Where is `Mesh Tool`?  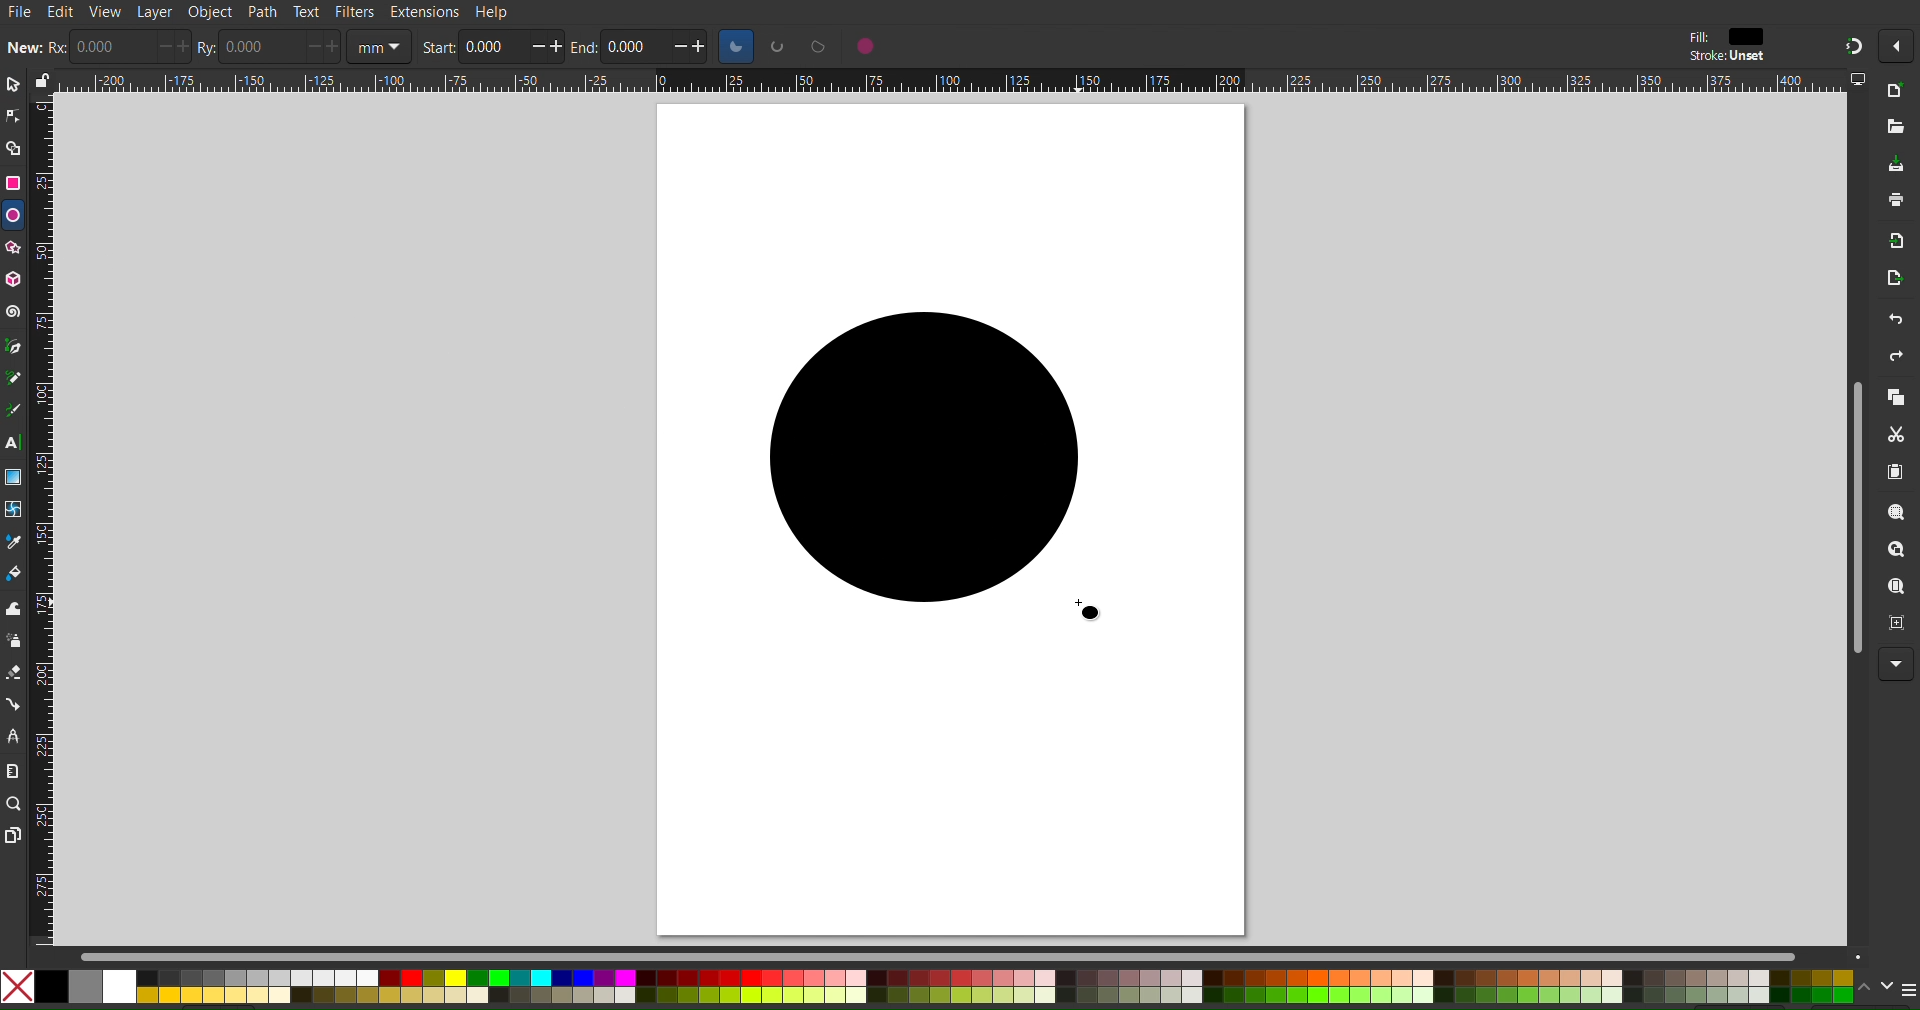 Mesh Tool is located at coordinates (14, 510).